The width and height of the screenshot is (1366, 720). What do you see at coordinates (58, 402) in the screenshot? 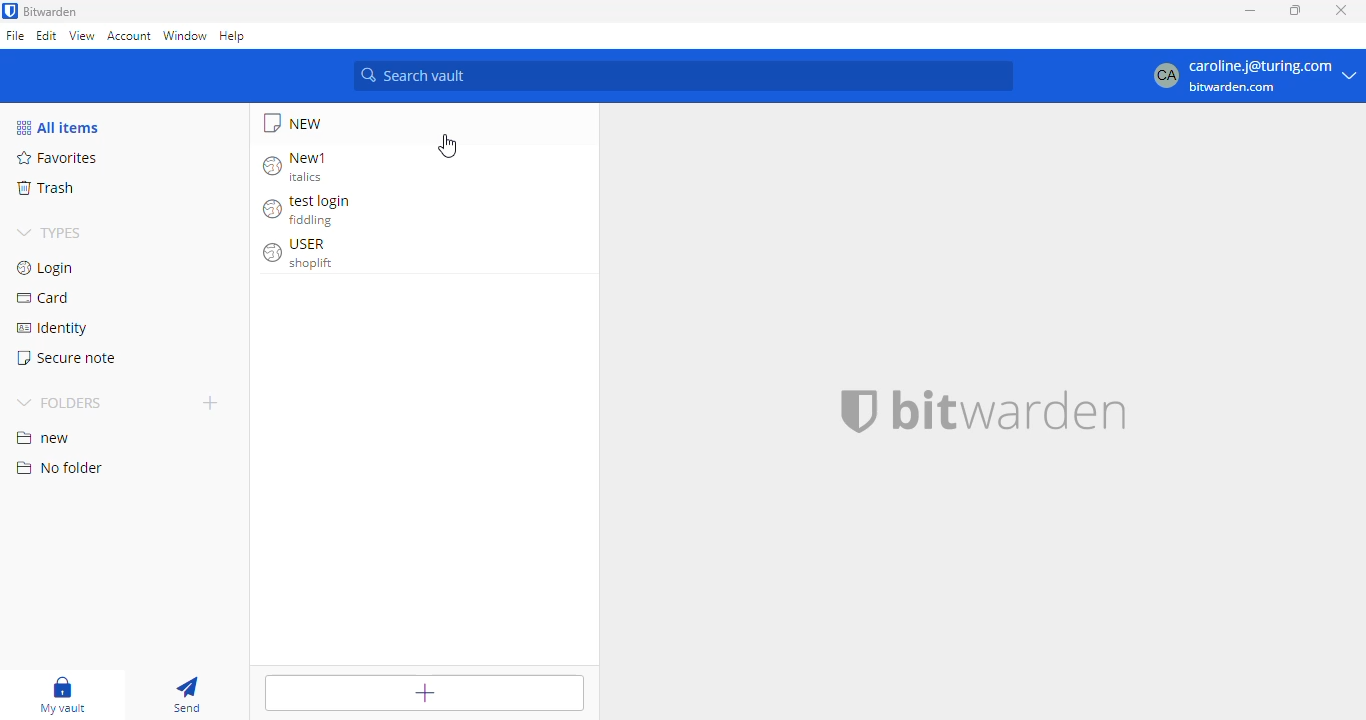
I see `folders` at bounding box center [58, 402].